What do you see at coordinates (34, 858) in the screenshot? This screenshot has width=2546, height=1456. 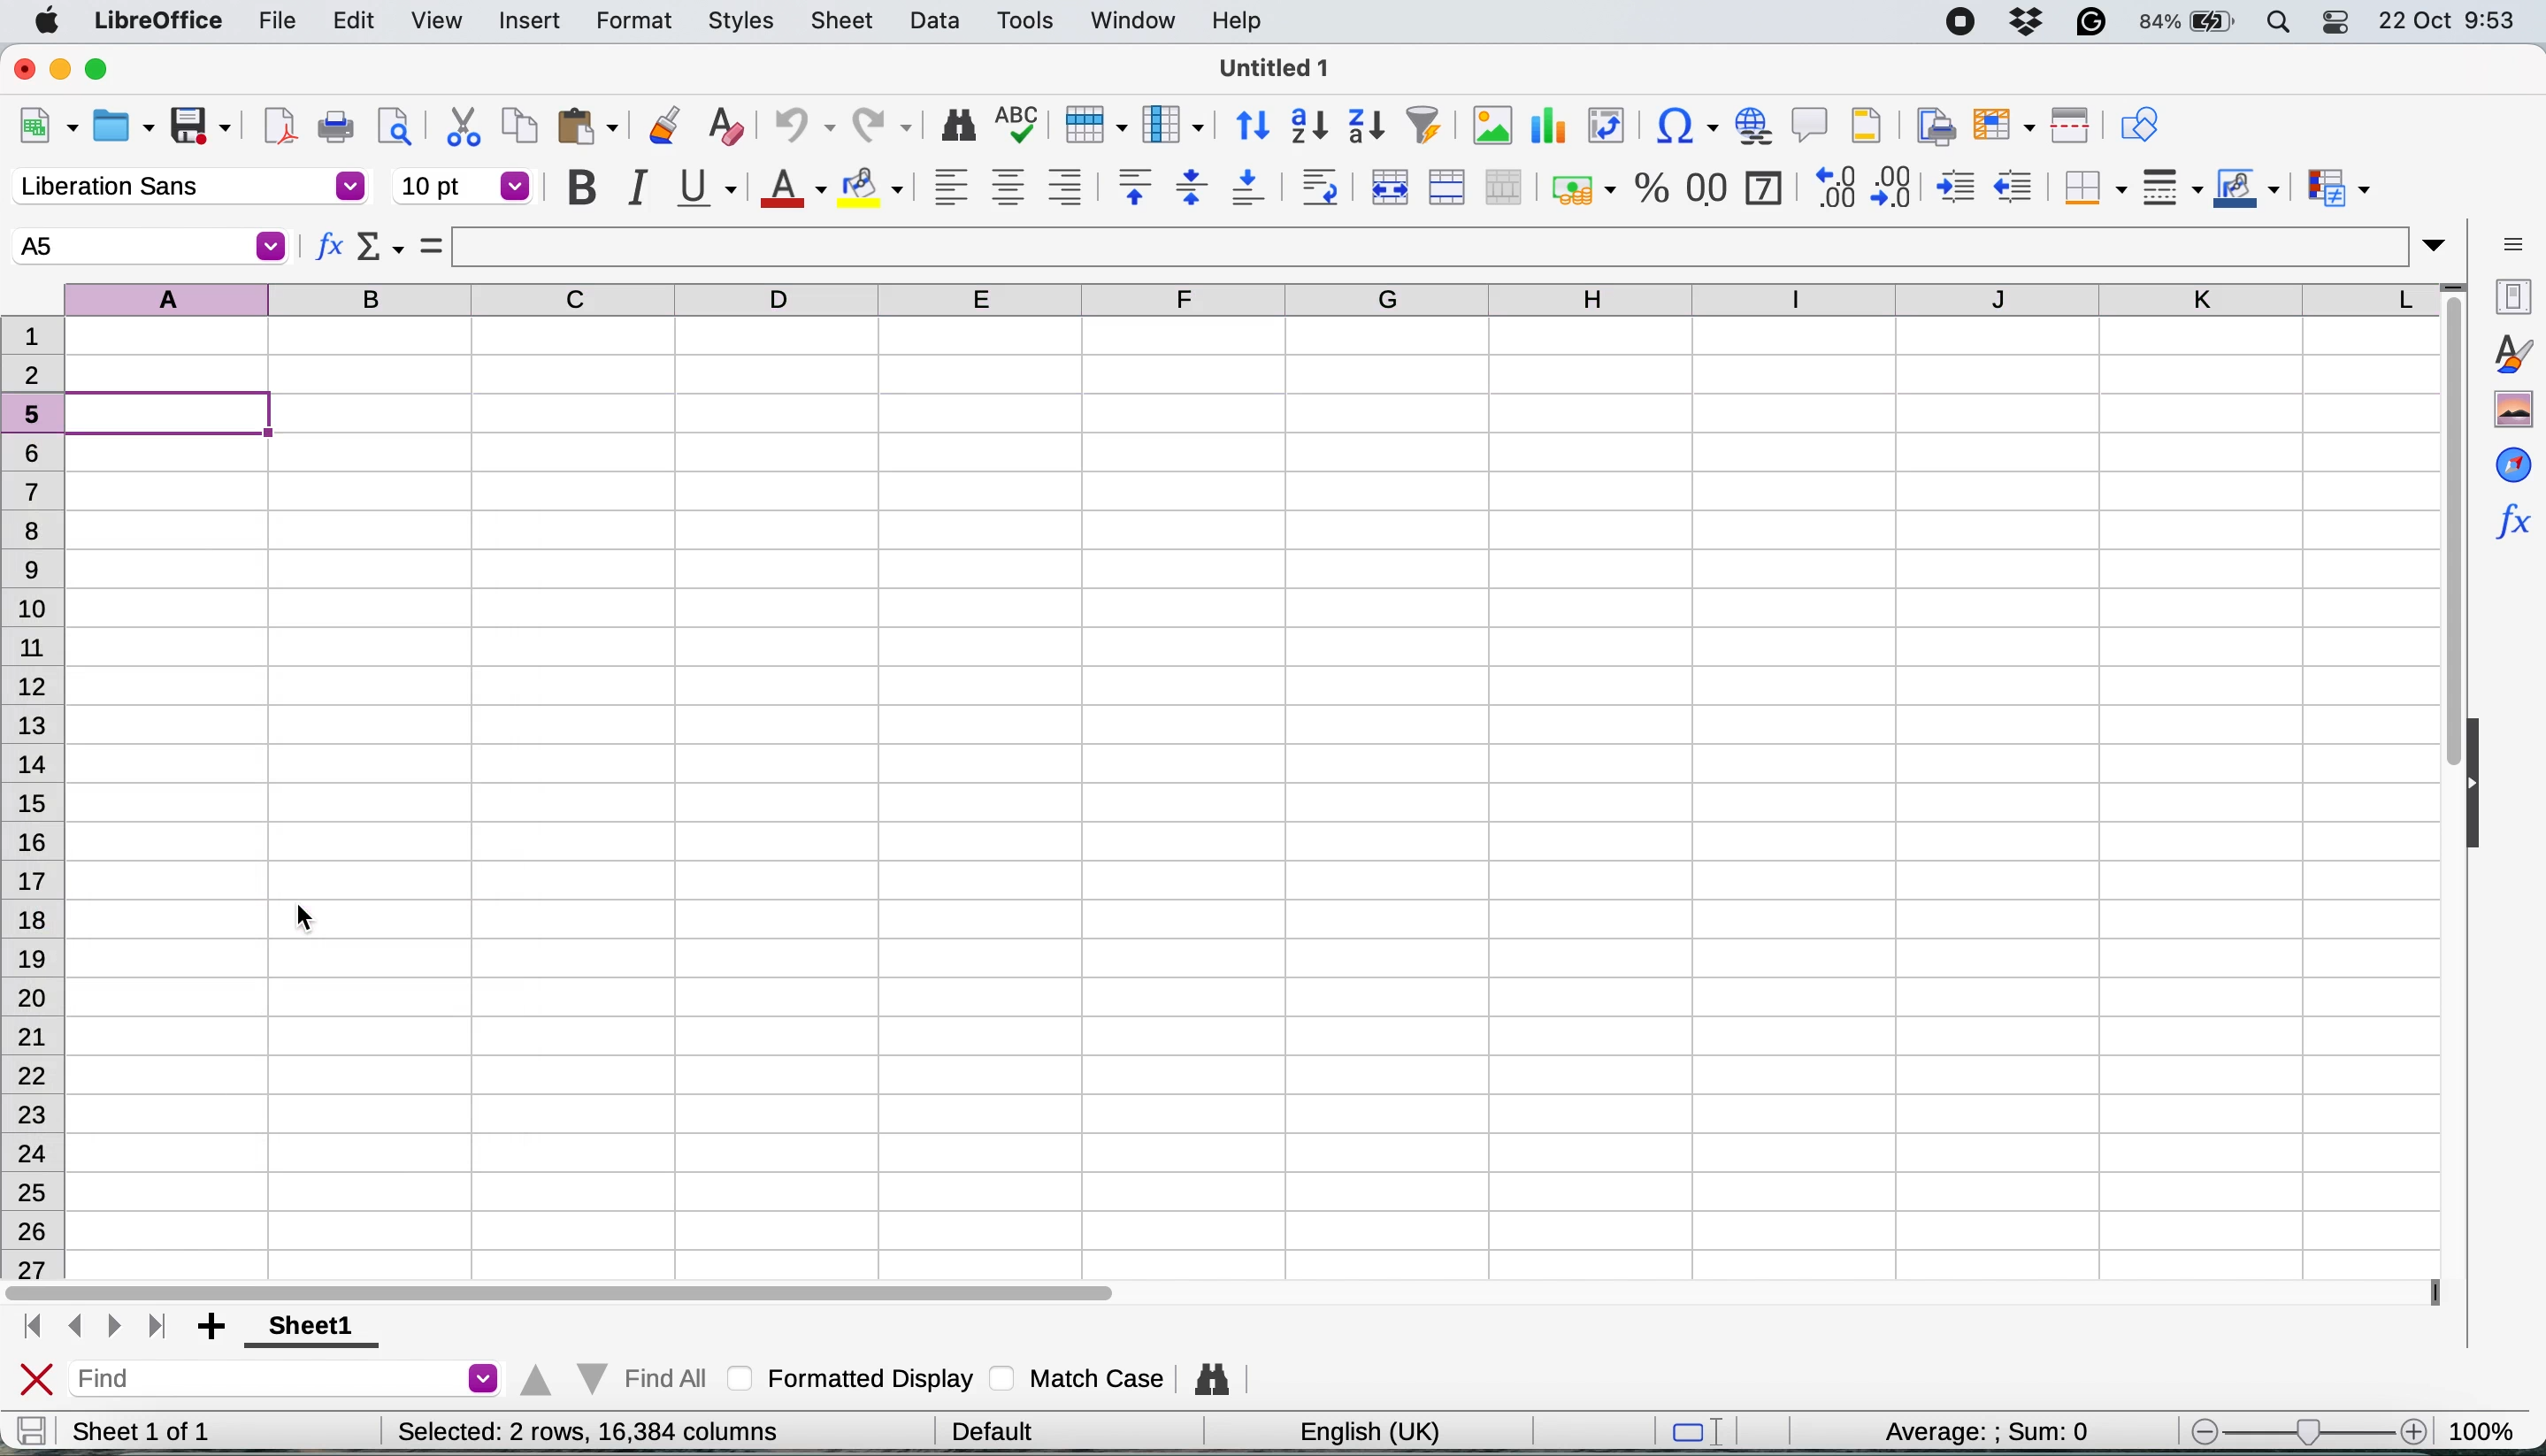 I see `rows` at bounding box center [34, 858].